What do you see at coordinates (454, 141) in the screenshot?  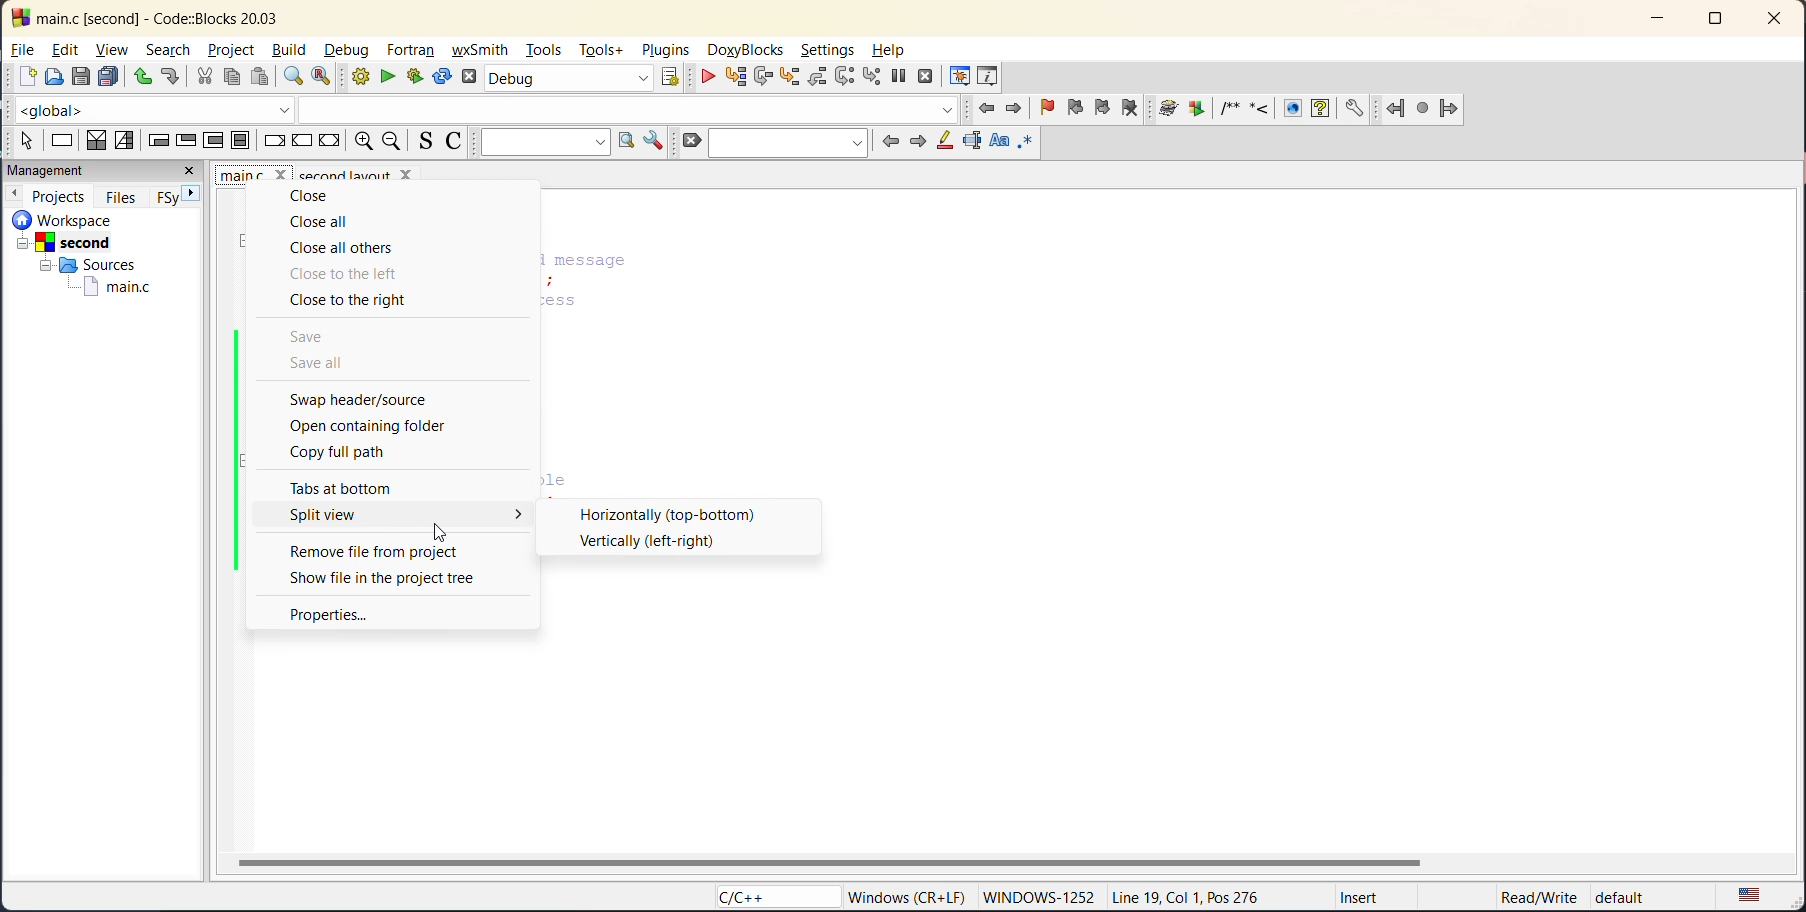 I see `toggle comments` at bounding box center [454, 141].